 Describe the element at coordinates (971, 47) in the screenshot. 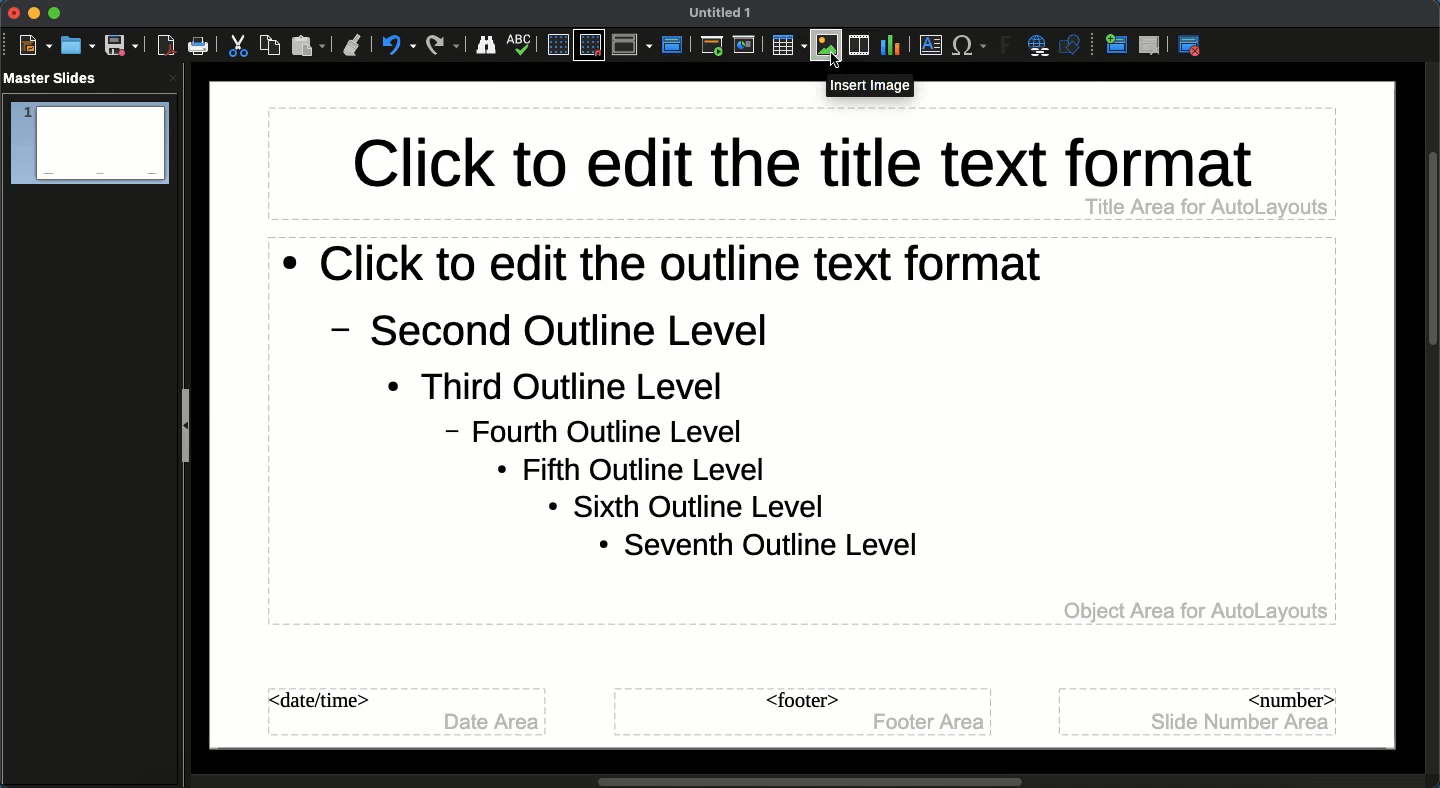

I see `Characters` at that location.